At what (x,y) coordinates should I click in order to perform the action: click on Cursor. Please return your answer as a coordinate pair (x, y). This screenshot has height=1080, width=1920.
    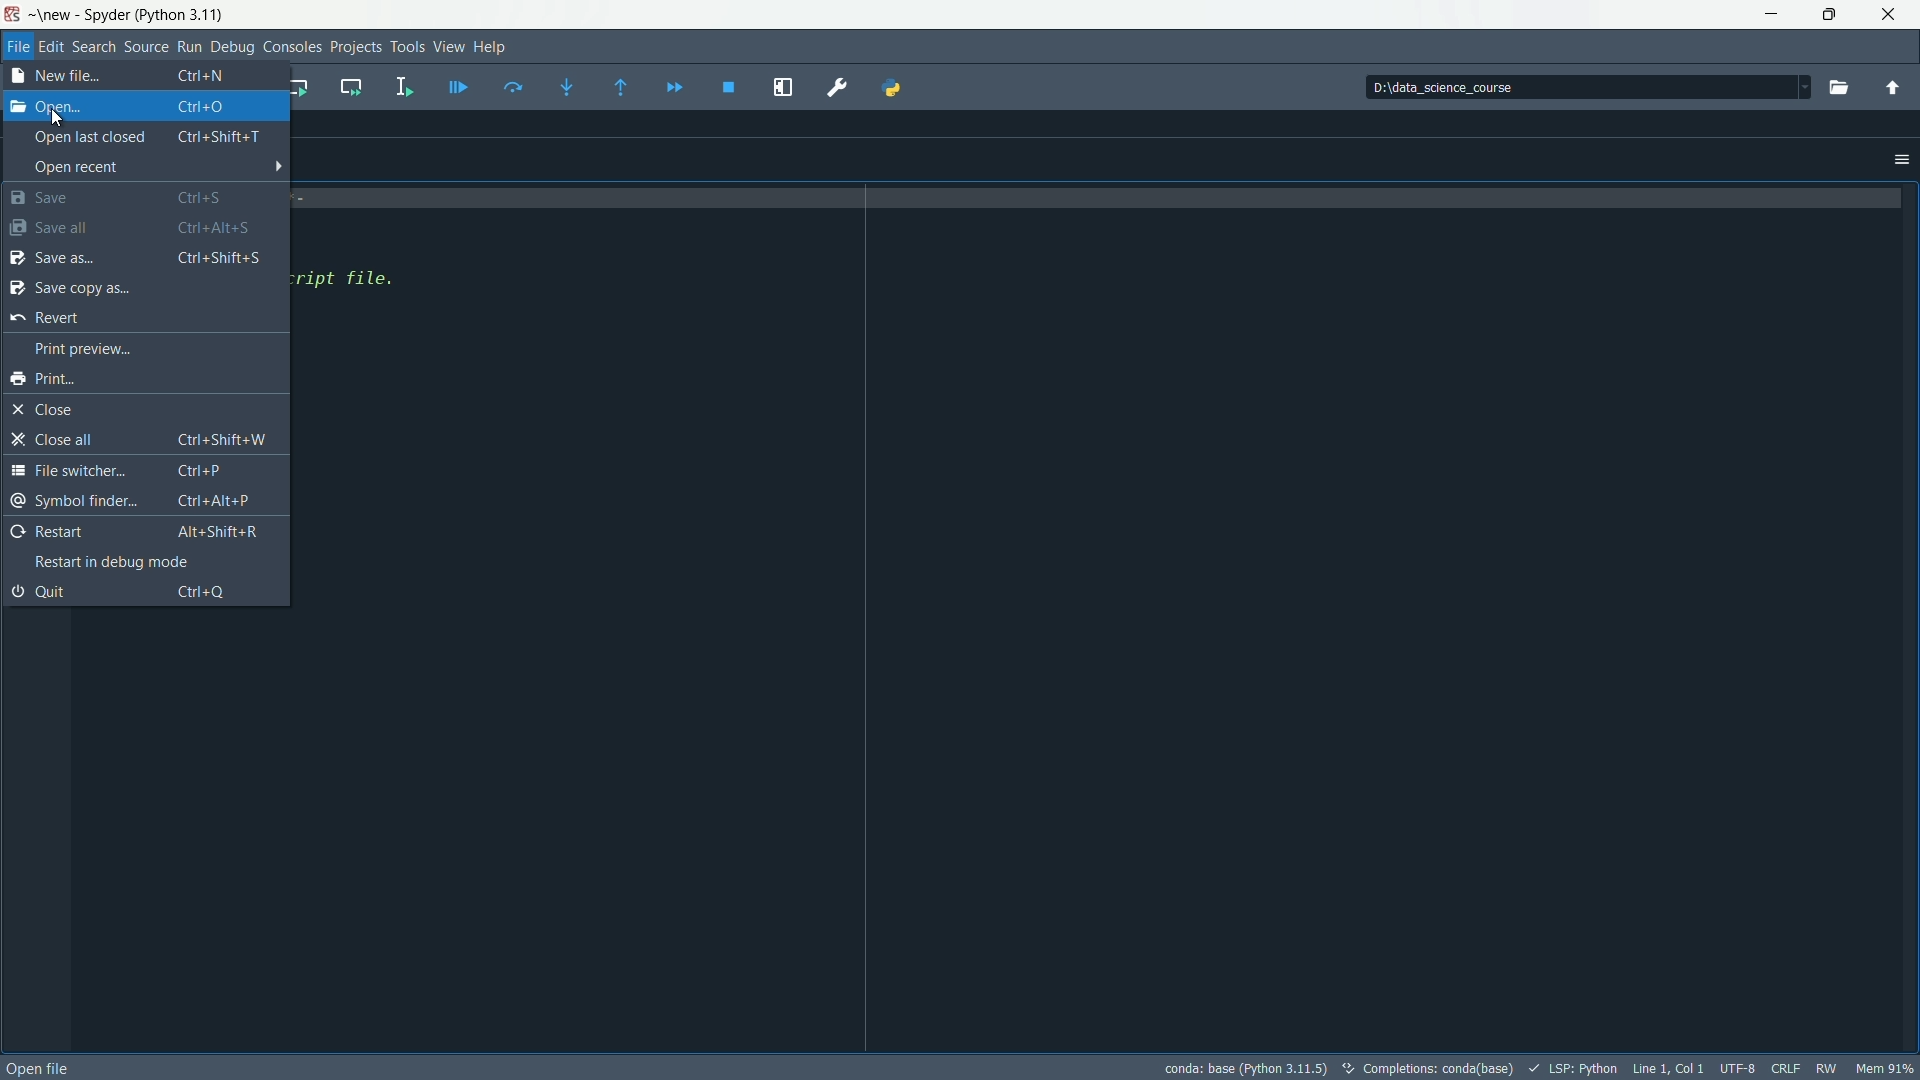
    Looking at the image, I should click on (56, 113).